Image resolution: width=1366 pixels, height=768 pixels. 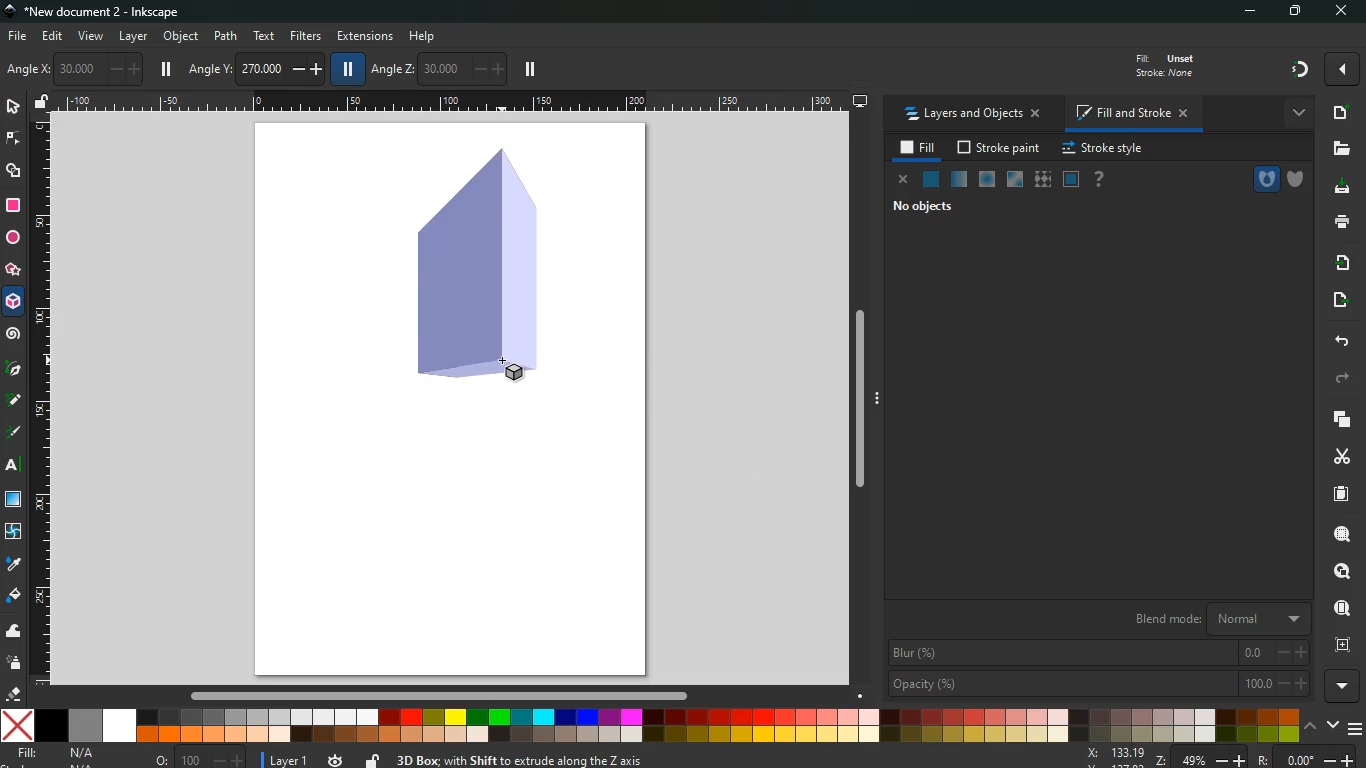 What do you see at coordinates (505, 362) in the screenshot?
I see `Cursor` at bounding box center [505, 362].